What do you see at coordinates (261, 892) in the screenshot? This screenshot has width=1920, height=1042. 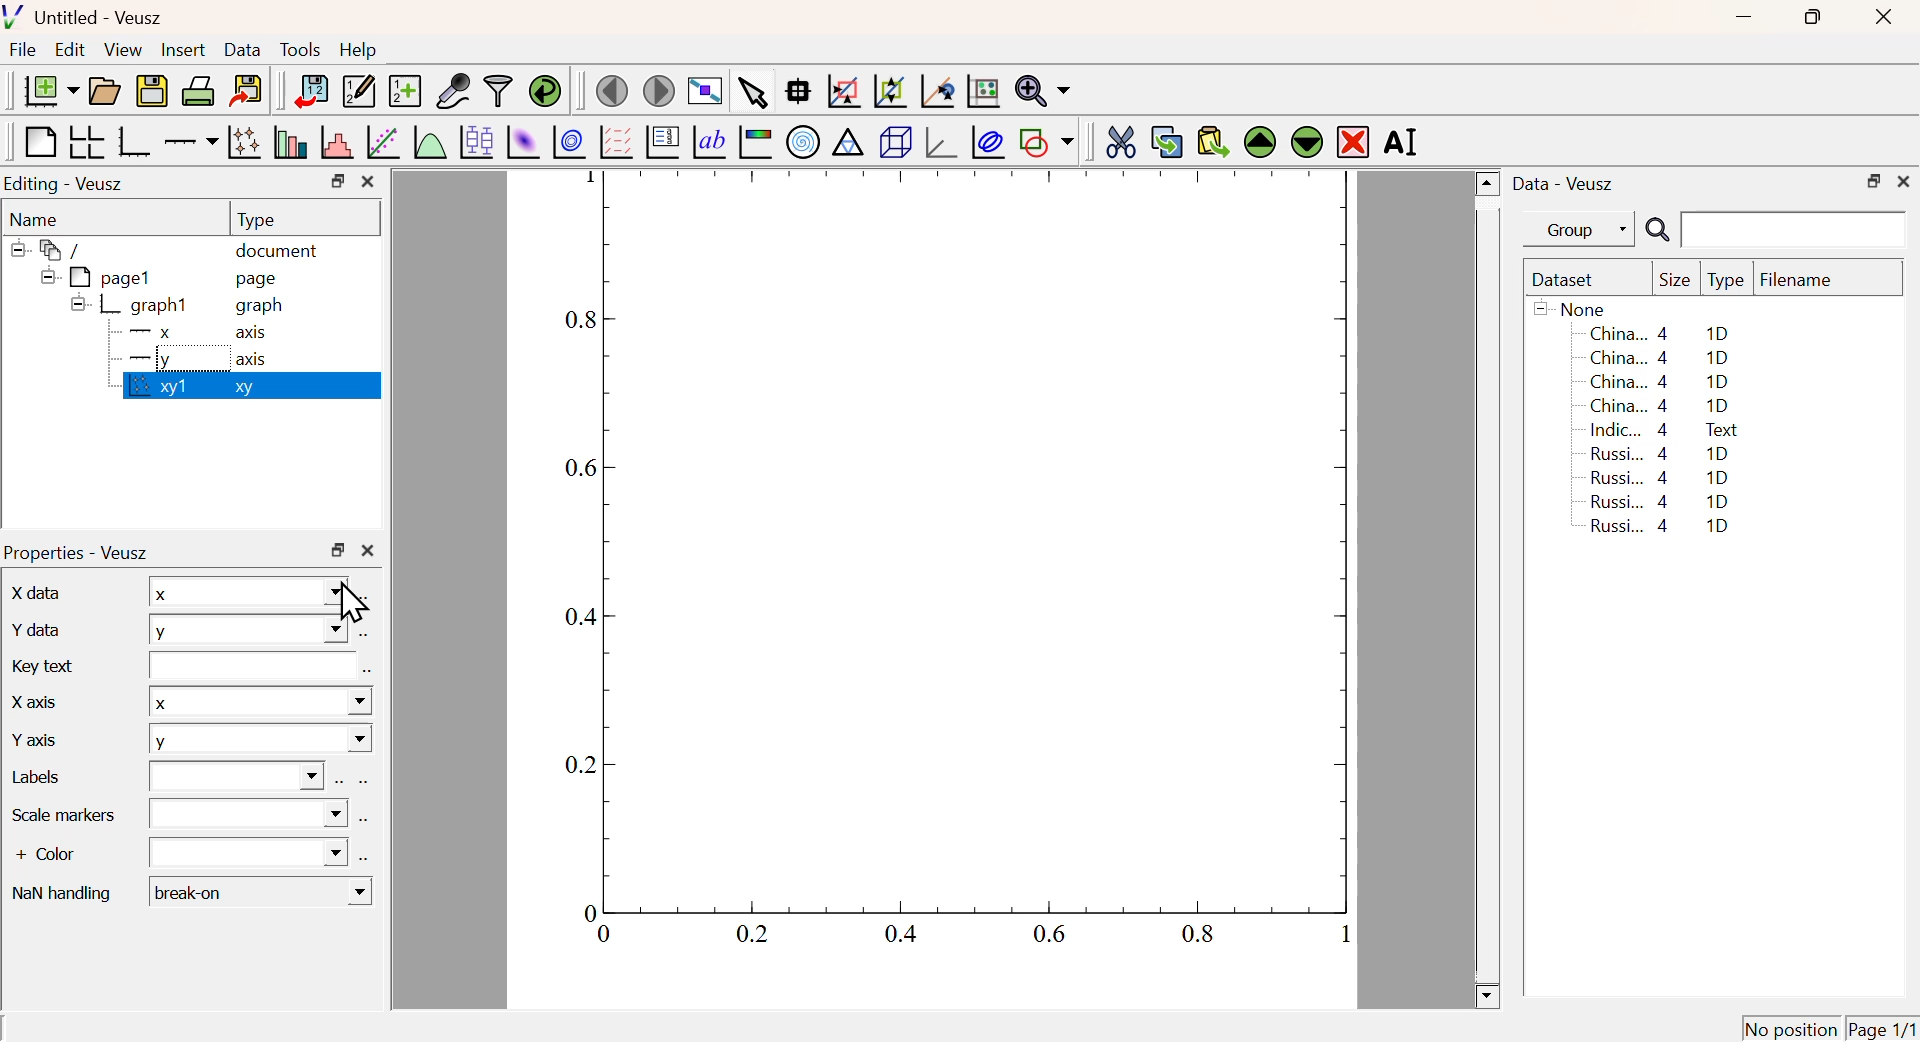 I see `Break-on` at bounding box center [261, 892].